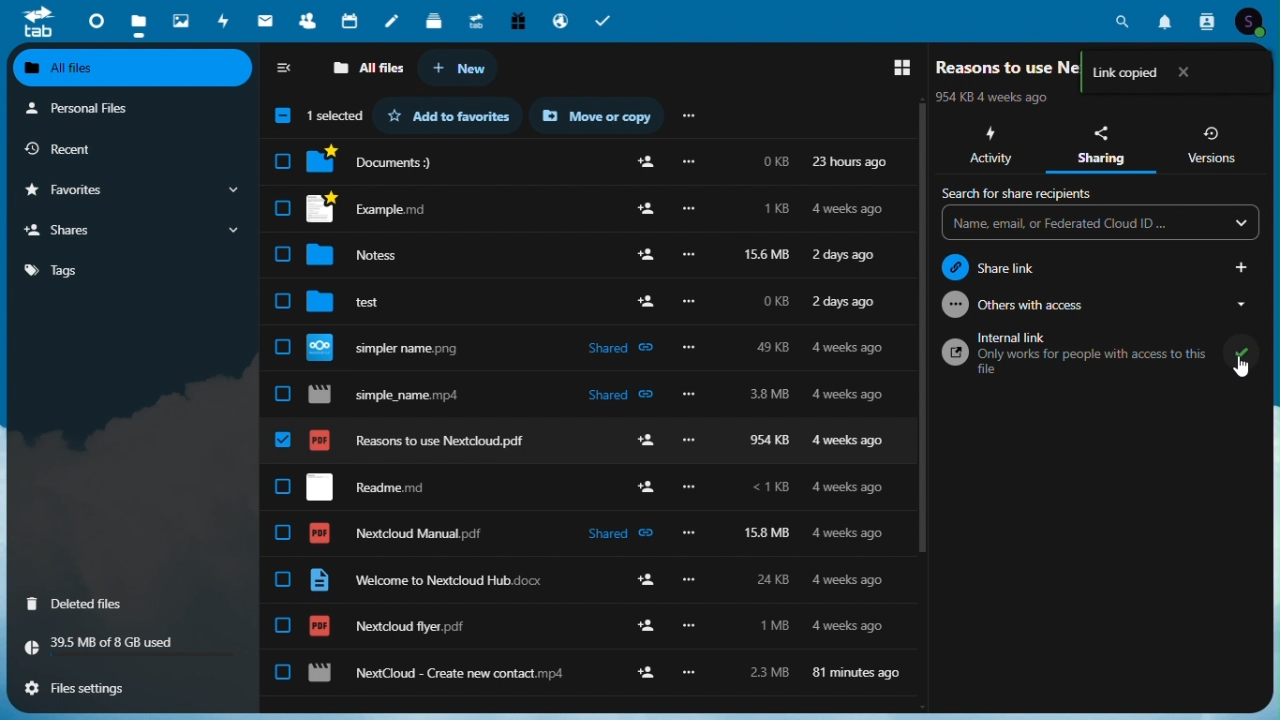  I want to click on 4 weeks ago, so click(847, 210).